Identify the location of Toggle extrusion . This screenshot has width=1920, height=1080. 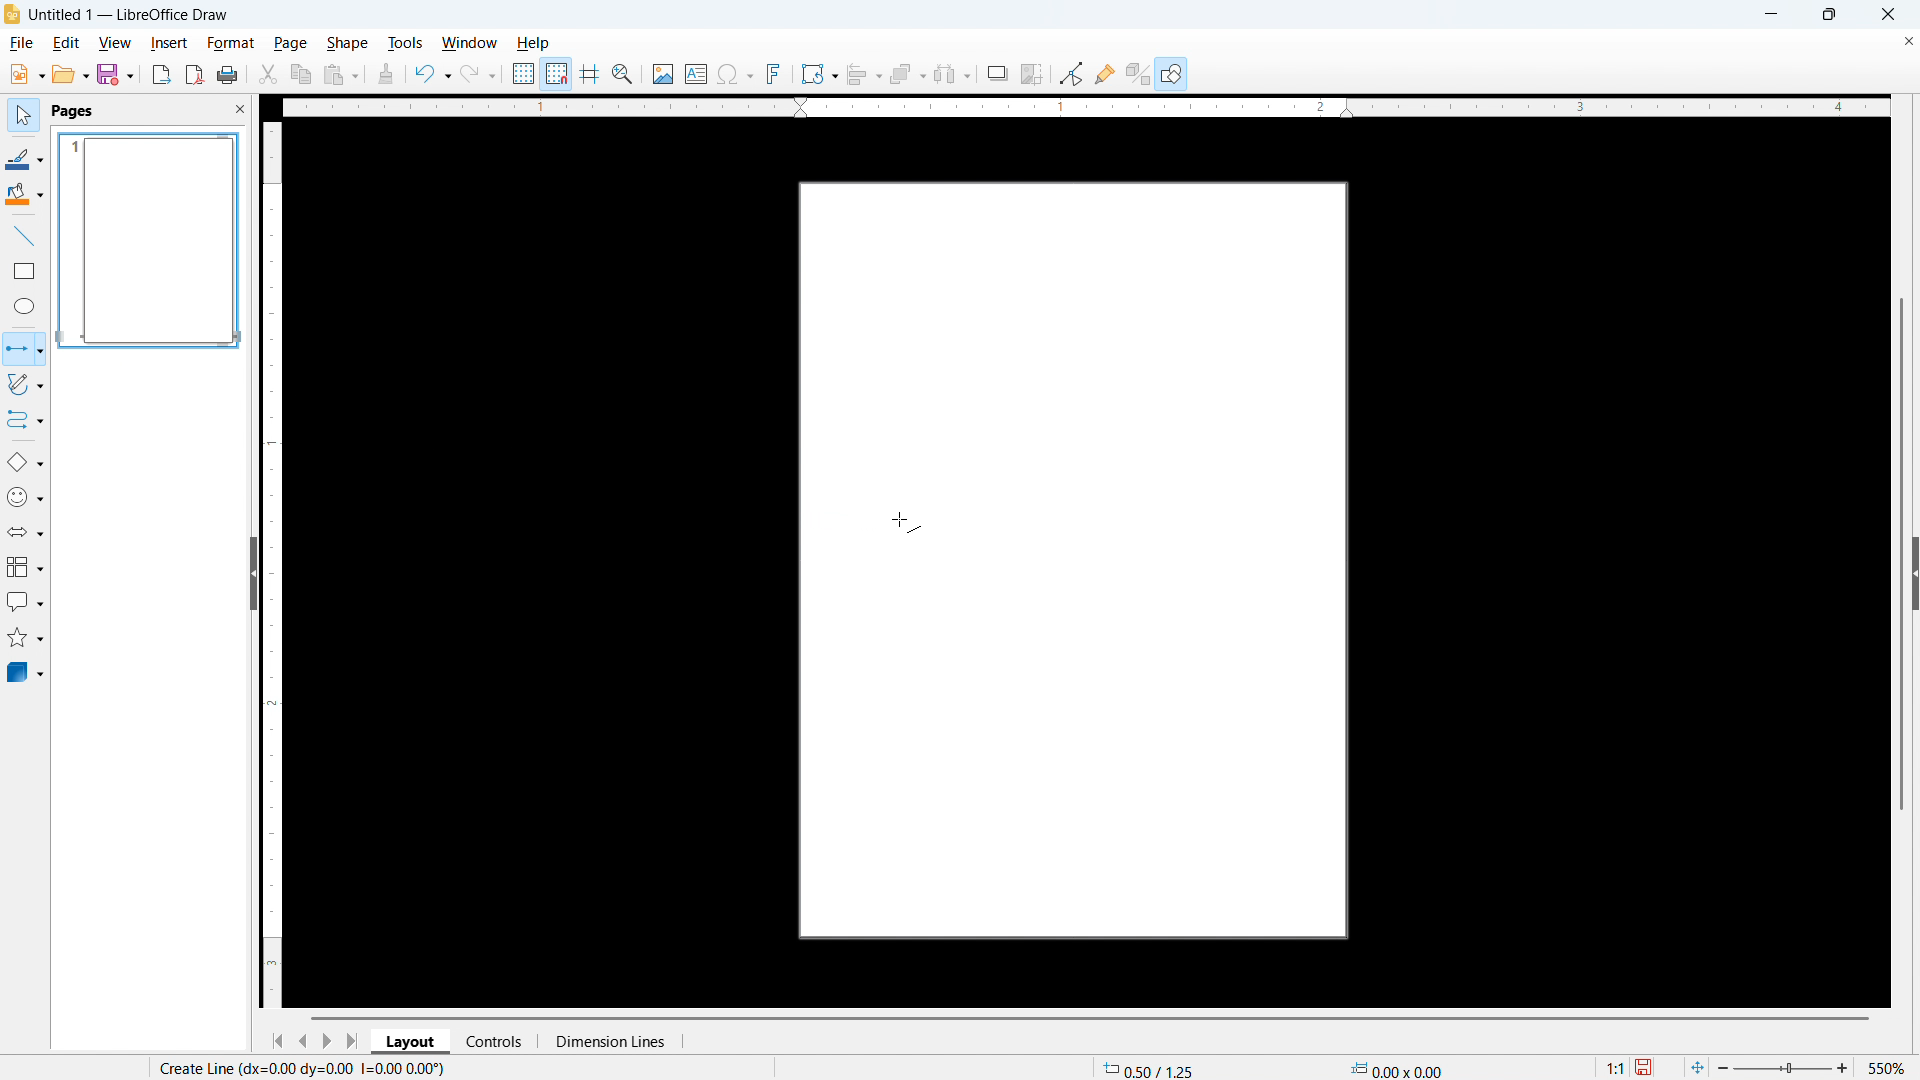
(1138, 73).